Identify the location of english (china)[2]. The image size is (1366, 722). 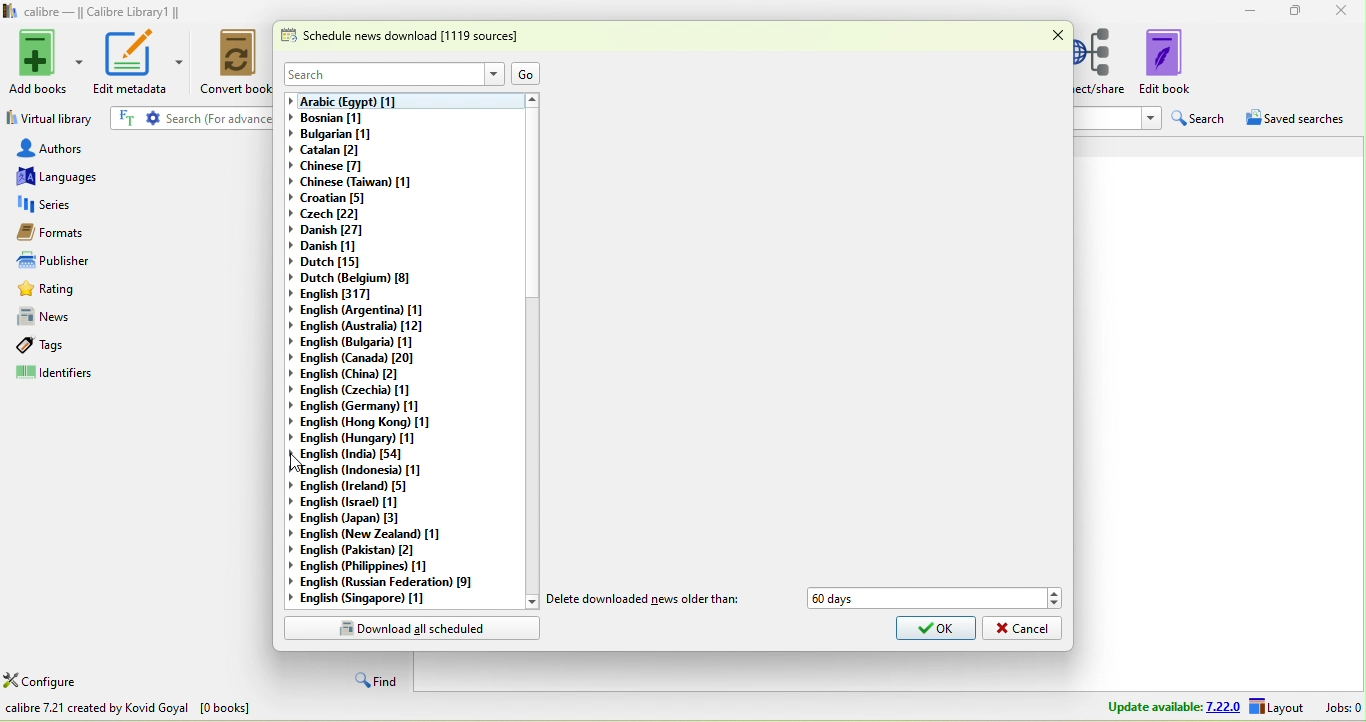
(363, 375).